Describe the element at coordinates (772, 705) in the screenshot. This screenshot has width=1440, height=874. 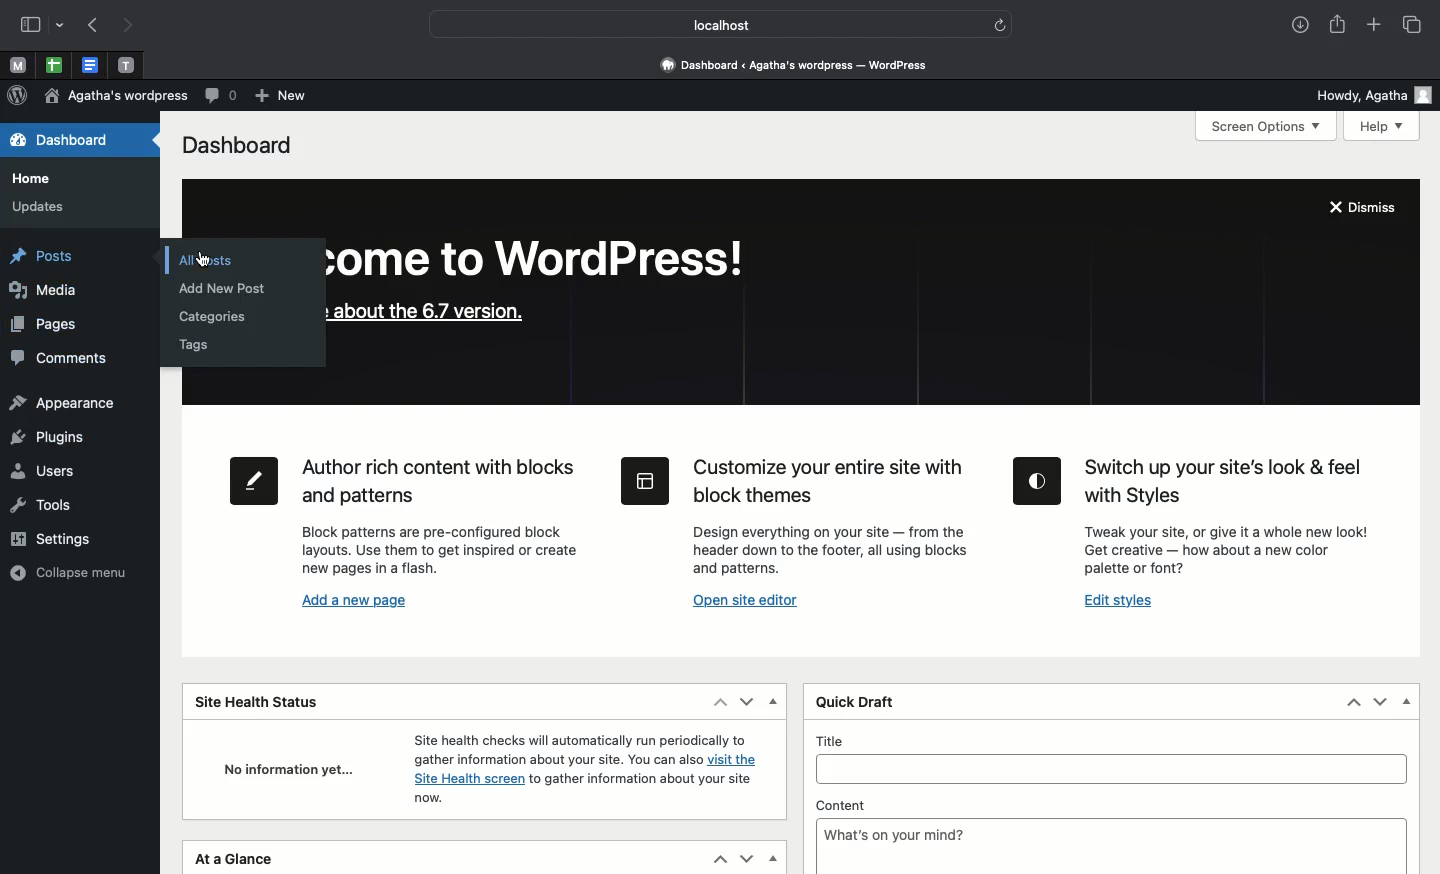
I see `Hide` at that location.